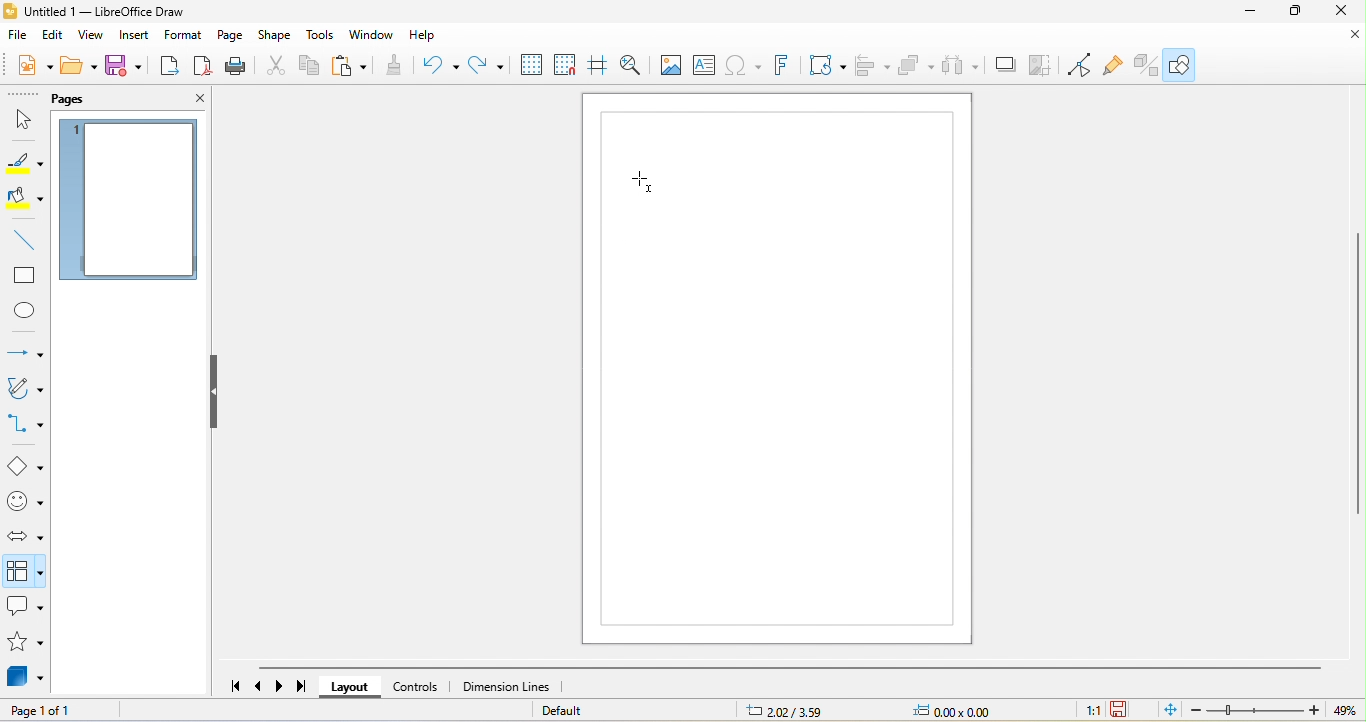 The image size is (1366, 722). Describe the element at coordinates (136, 38) in the screenshot. I see `insert` at that location.